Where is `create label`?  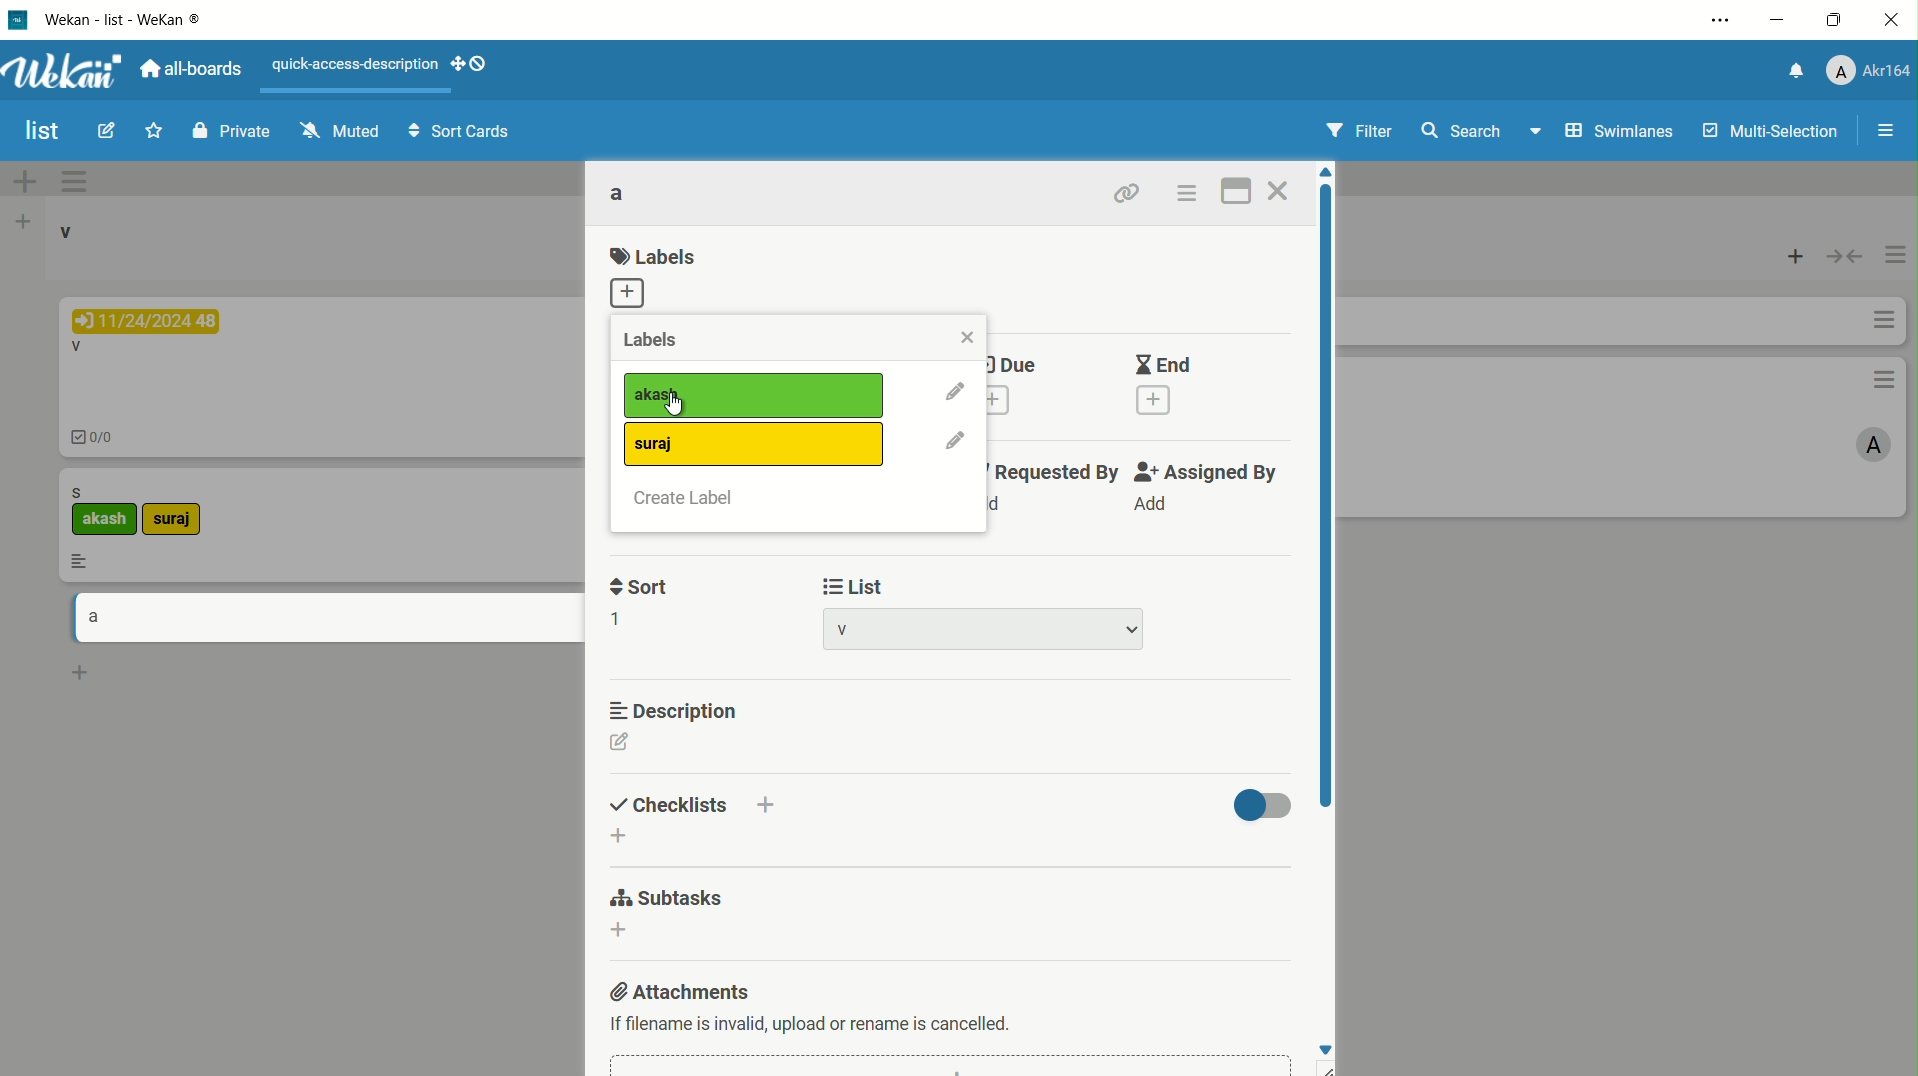 create label is located at coordinates (682, 496).